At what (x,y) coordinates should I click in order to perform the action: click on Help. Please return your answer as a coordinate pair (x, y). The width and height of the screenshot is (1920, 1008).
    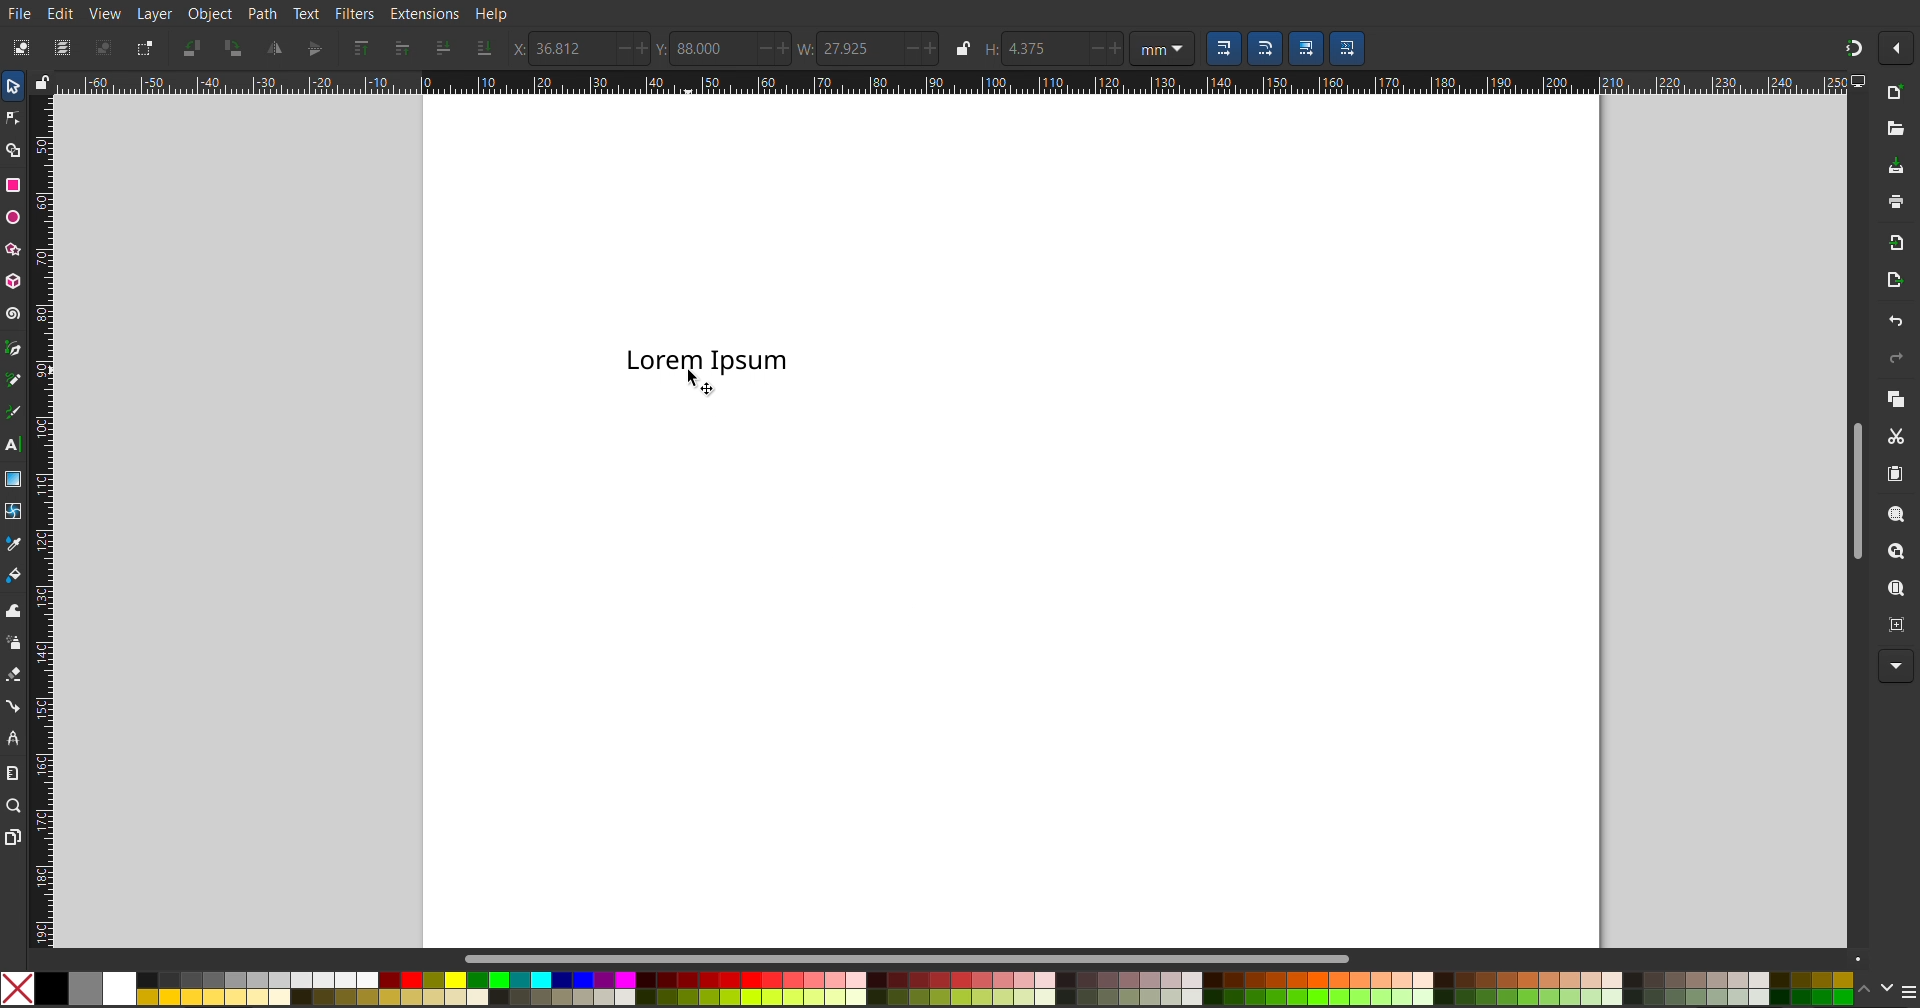
    Looking at the image, I should click on (490, 15).